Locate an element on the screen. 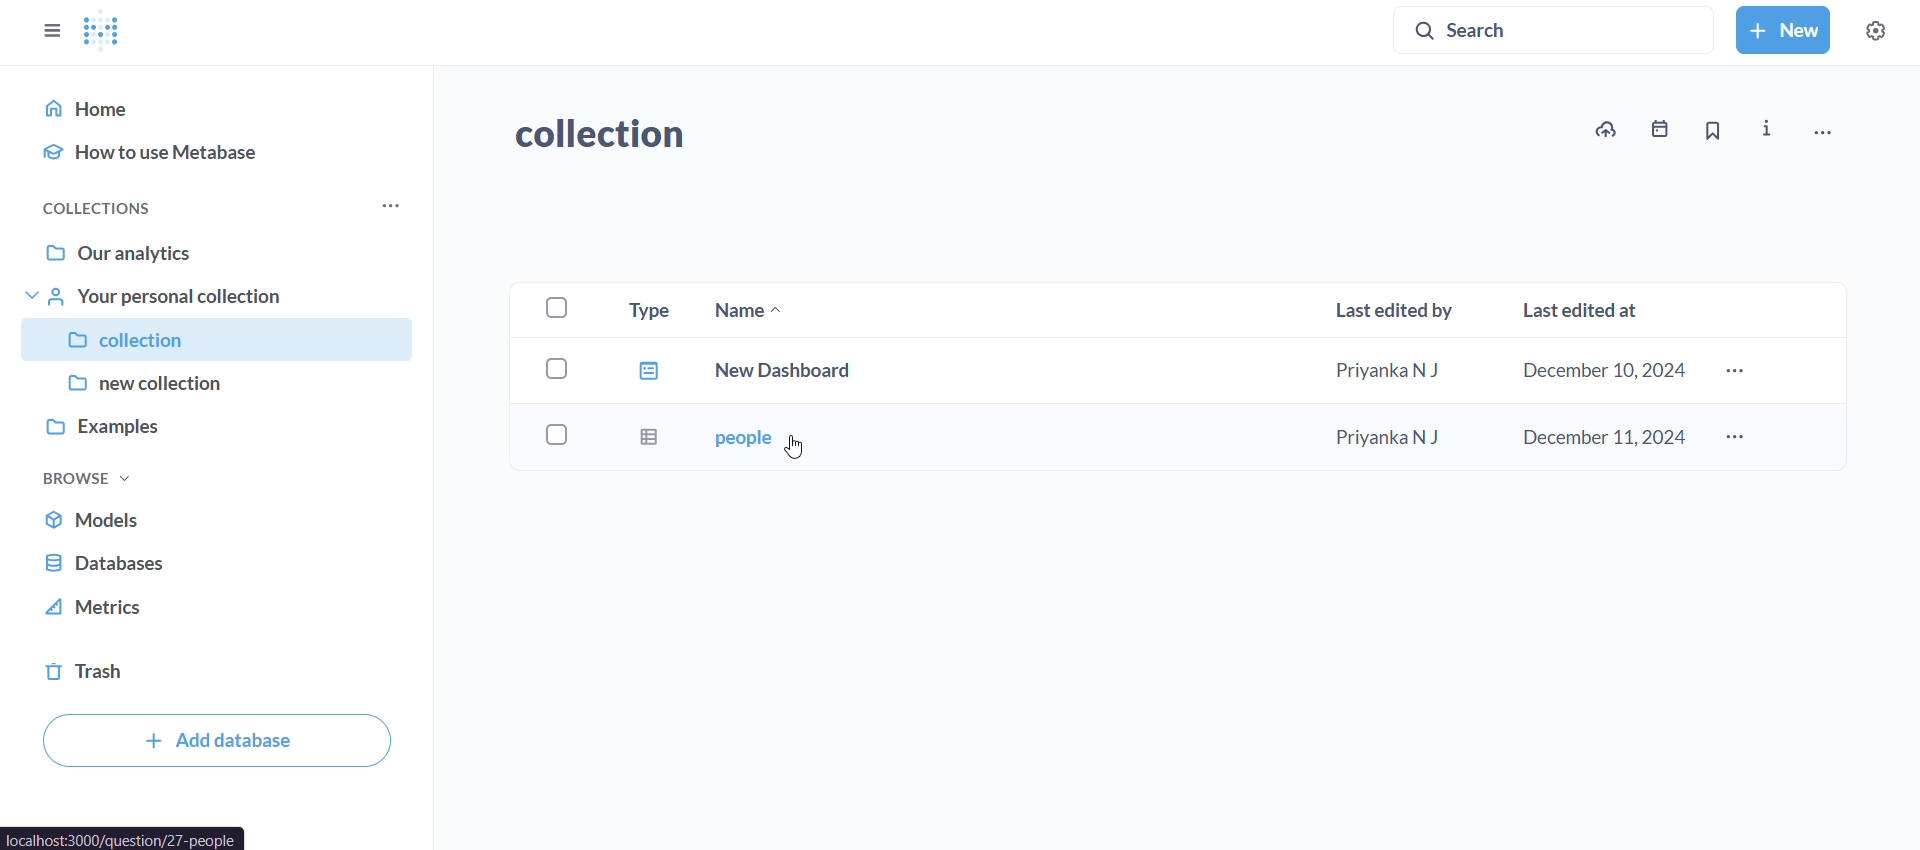  people is located at coordinates (770, 443).